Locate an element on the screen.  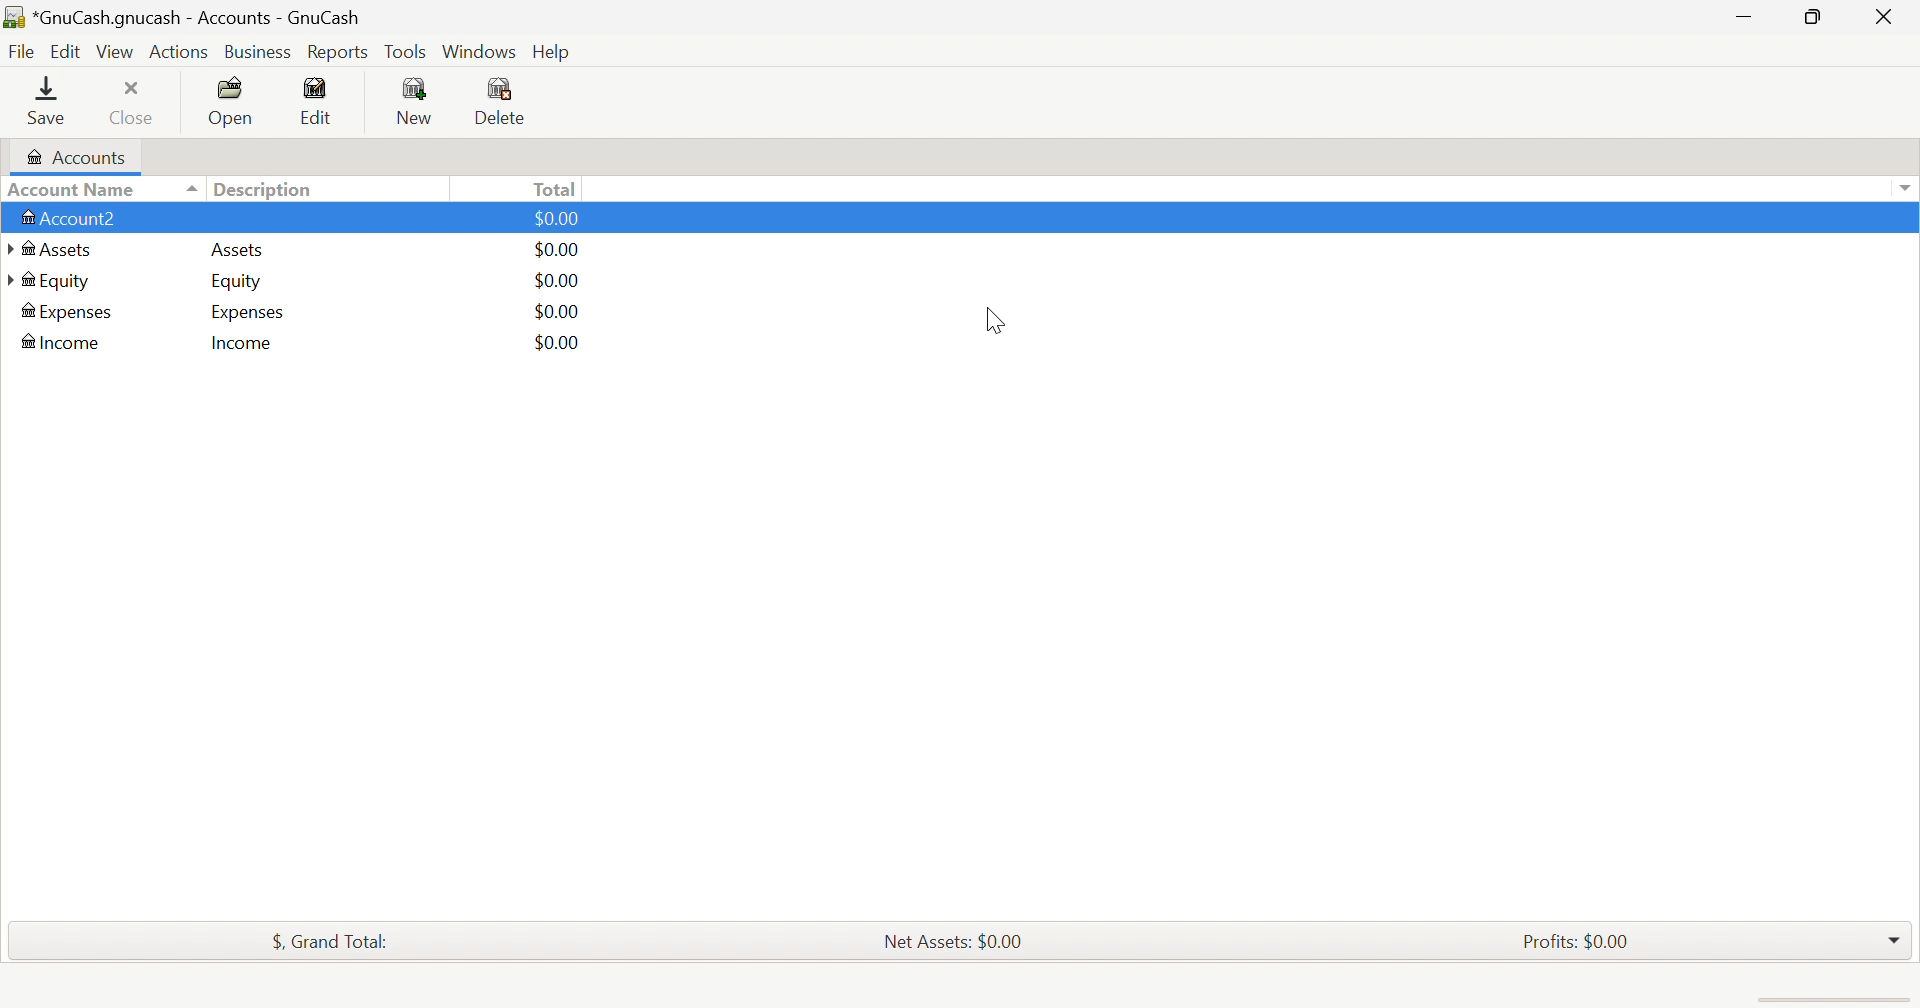
Help is located at coordinates (554, 53).